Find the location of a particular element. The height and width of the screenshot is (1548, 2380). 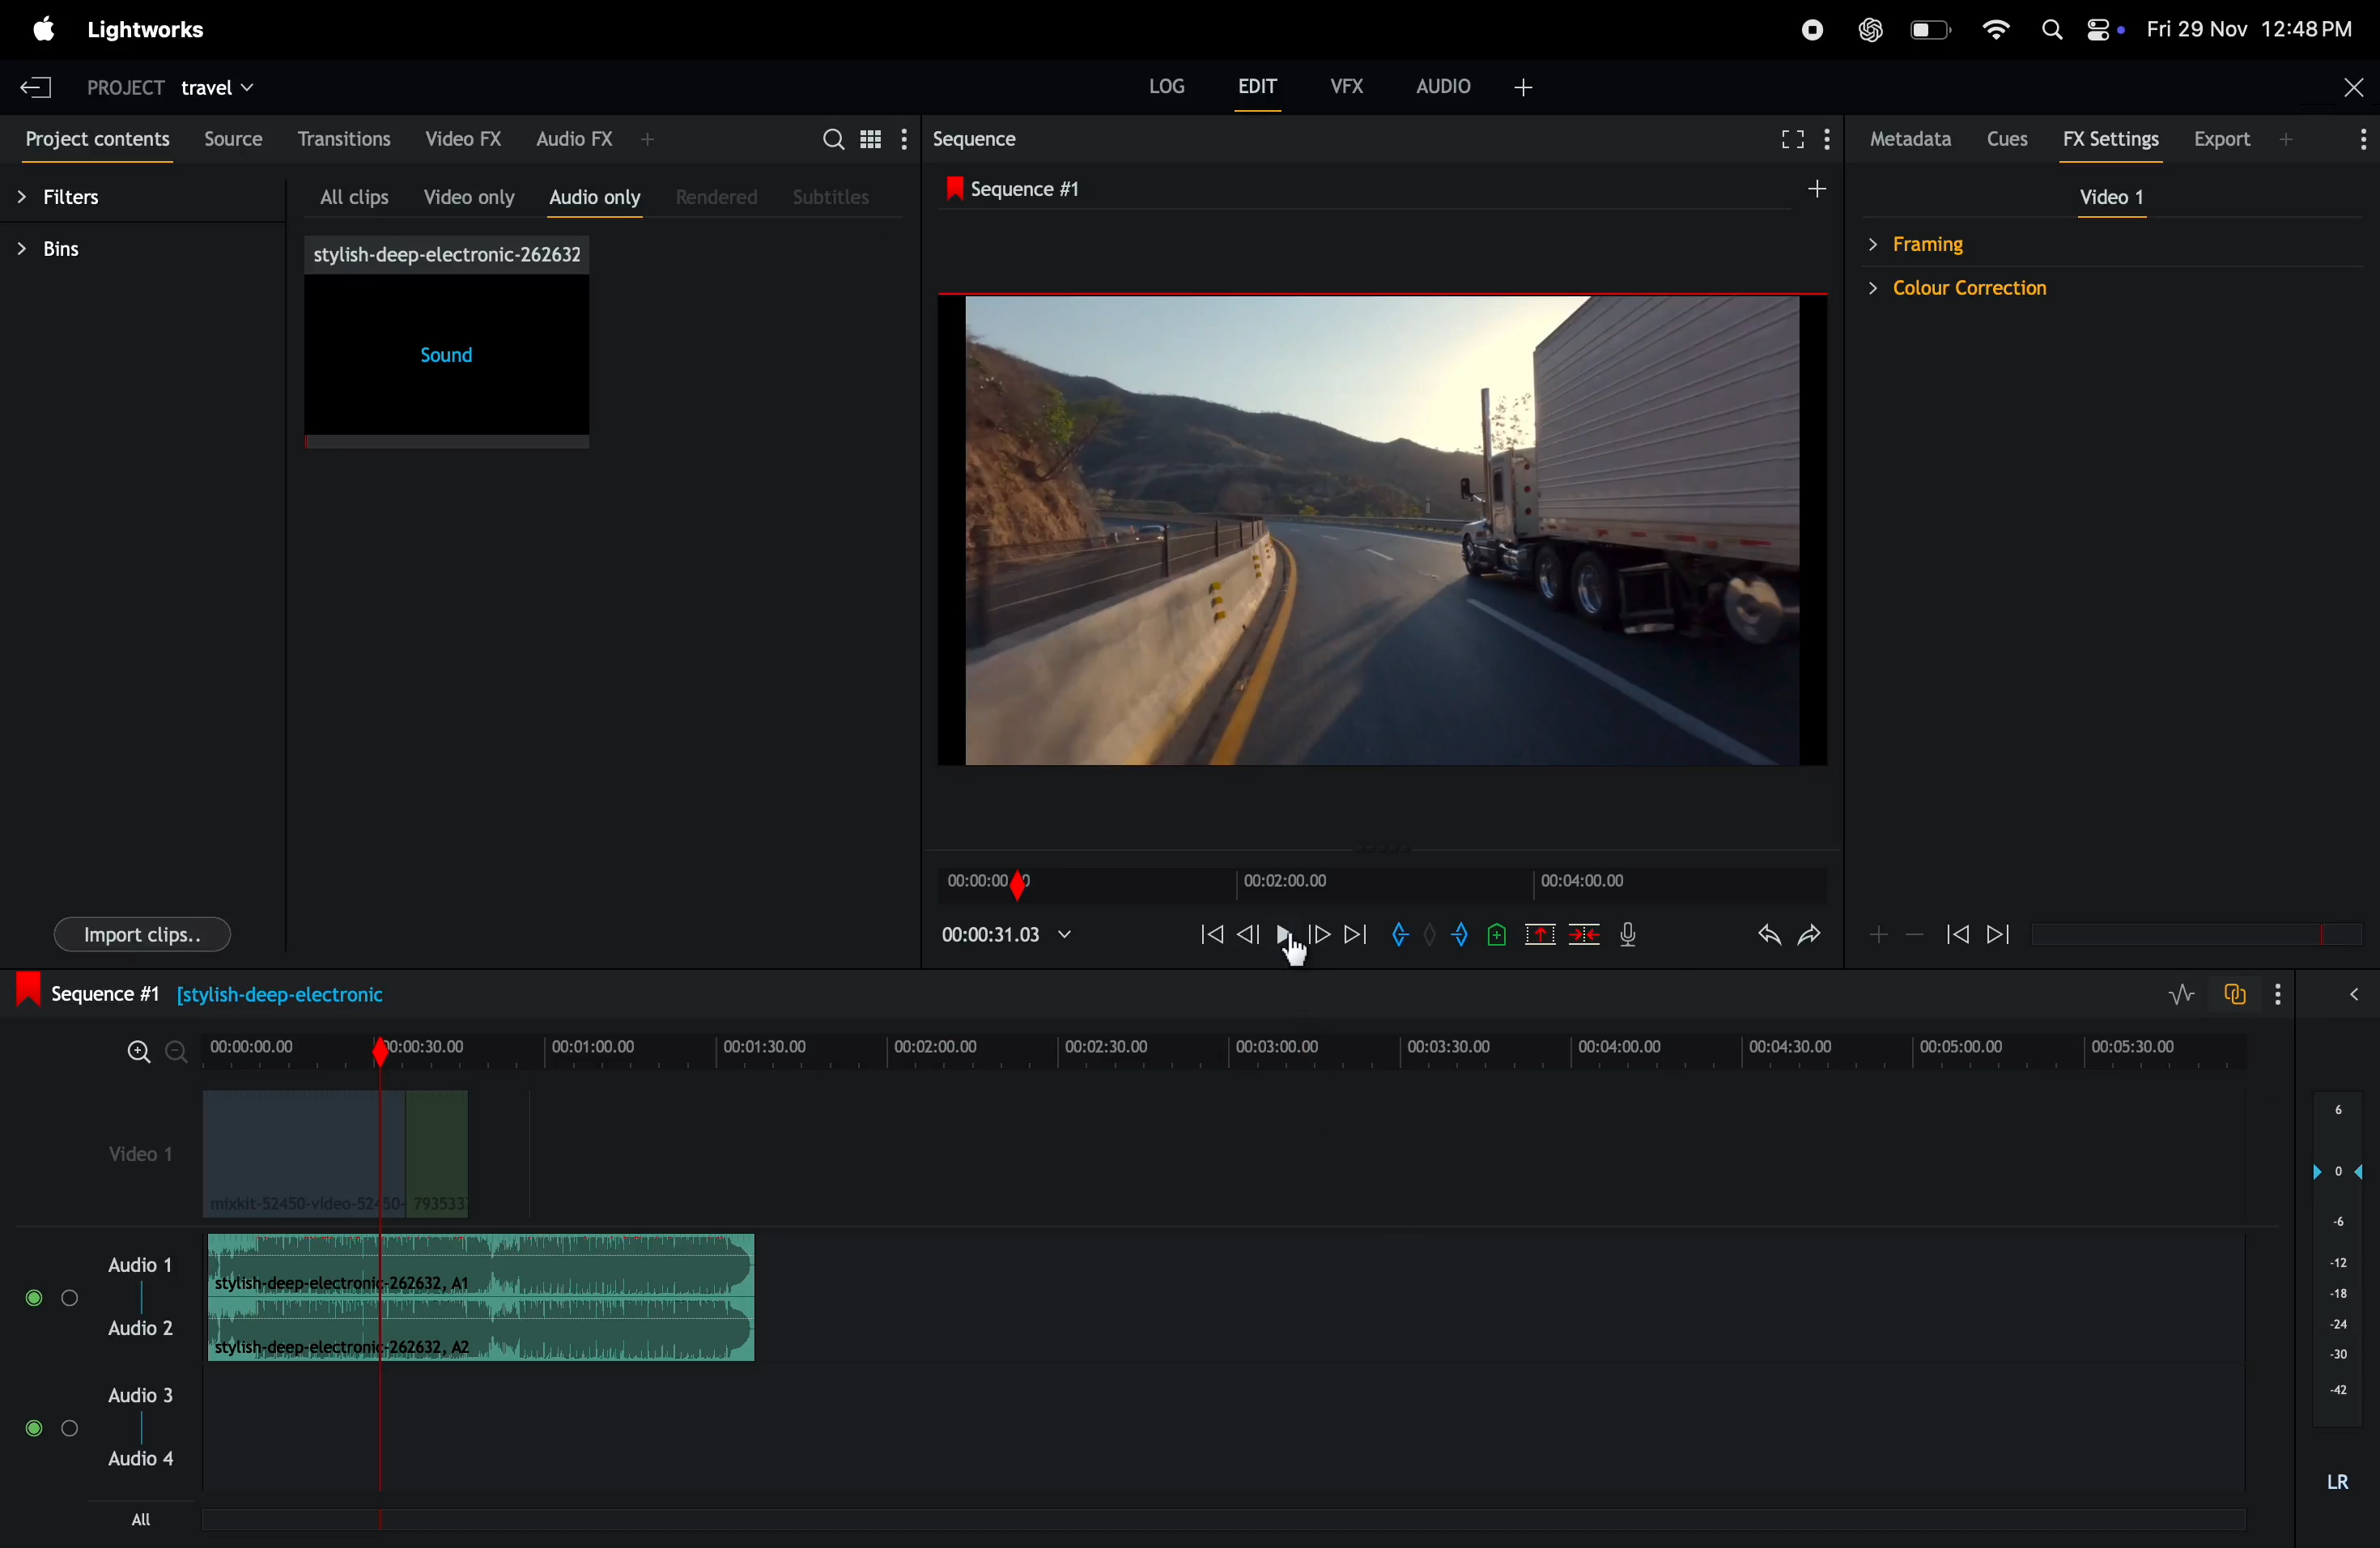

sequence is located at coordinates (1036, 139).